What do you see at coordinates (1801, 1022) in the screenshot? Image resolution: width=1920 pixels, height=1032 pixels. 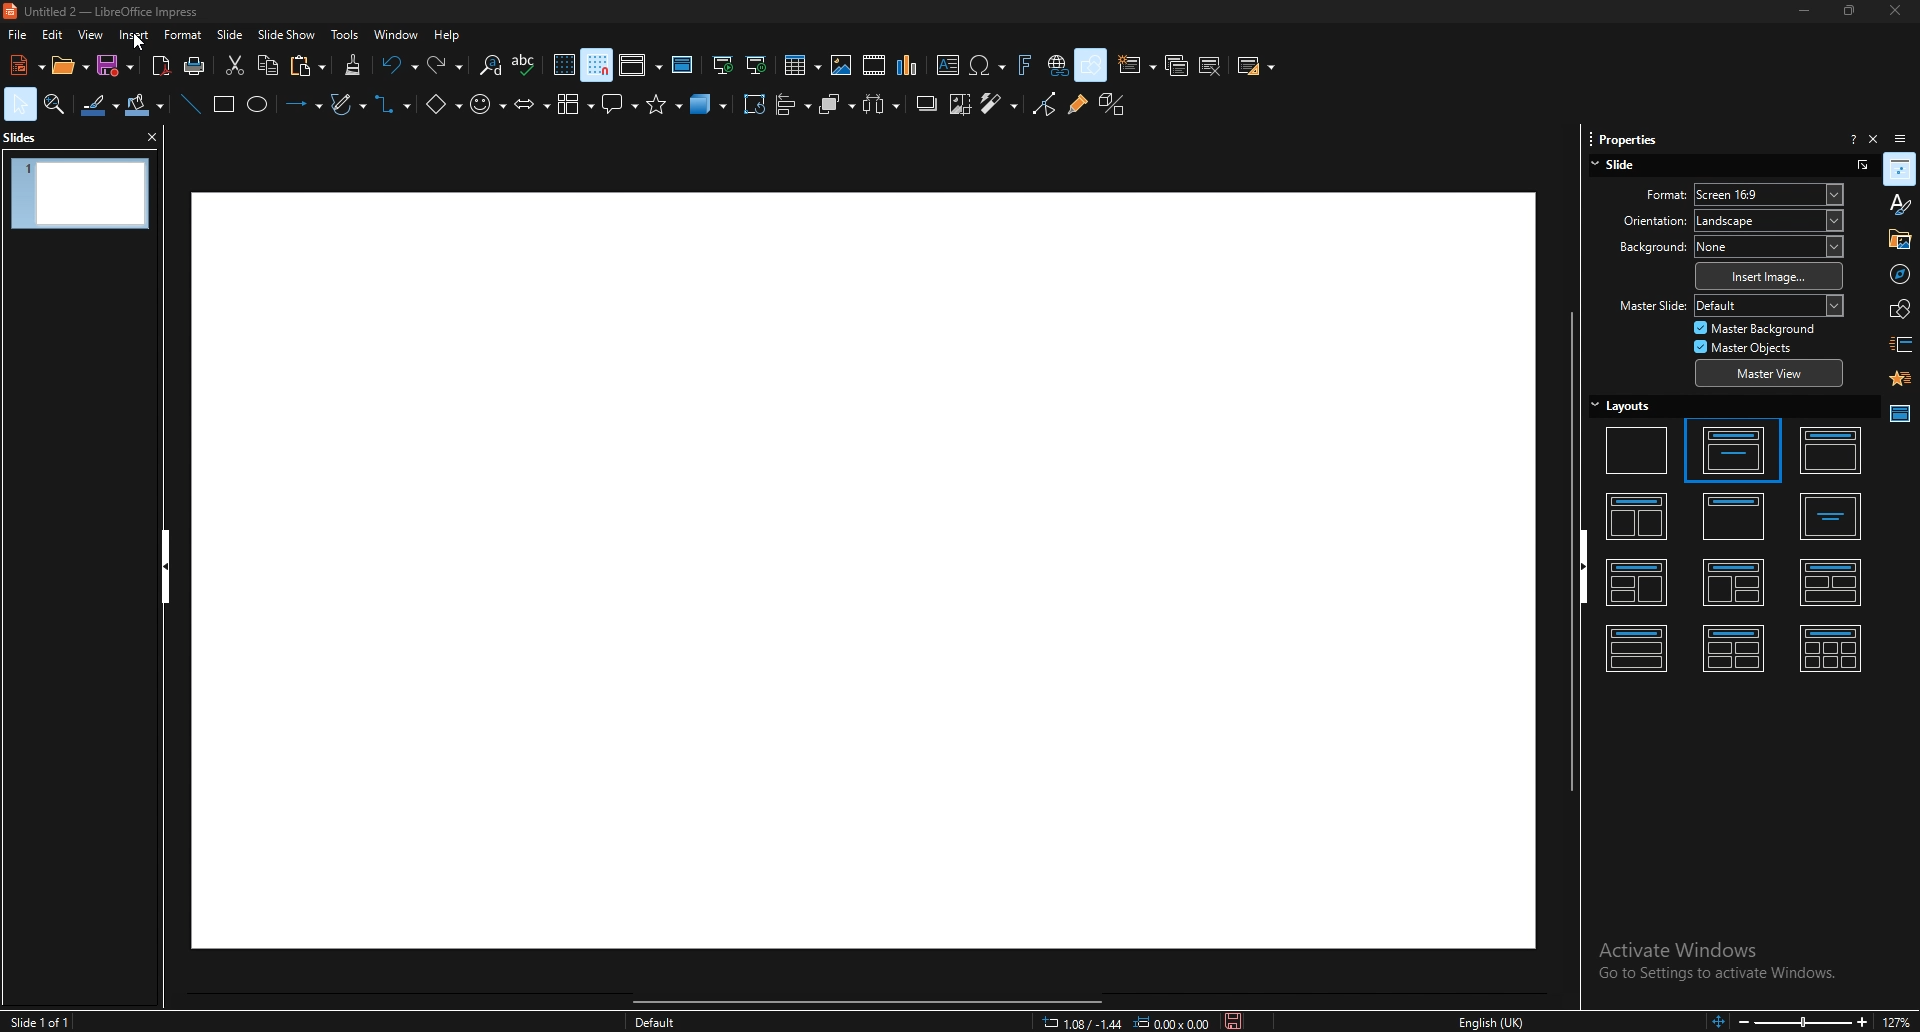 I see `zoom slidebar` at bounding box center [1801, 1022].